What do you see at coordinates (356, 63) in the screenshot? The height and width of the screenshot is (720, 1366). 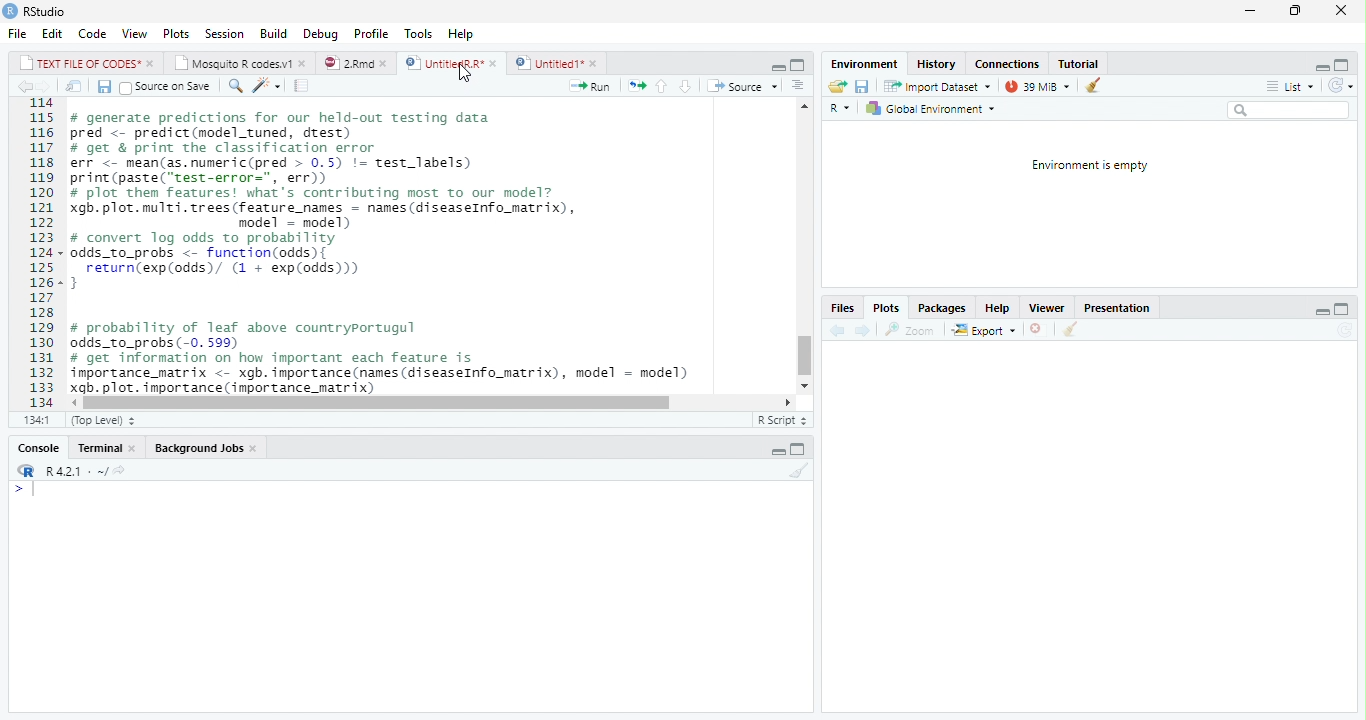 I see `2.Rmd` at bounding box center [356, 63].